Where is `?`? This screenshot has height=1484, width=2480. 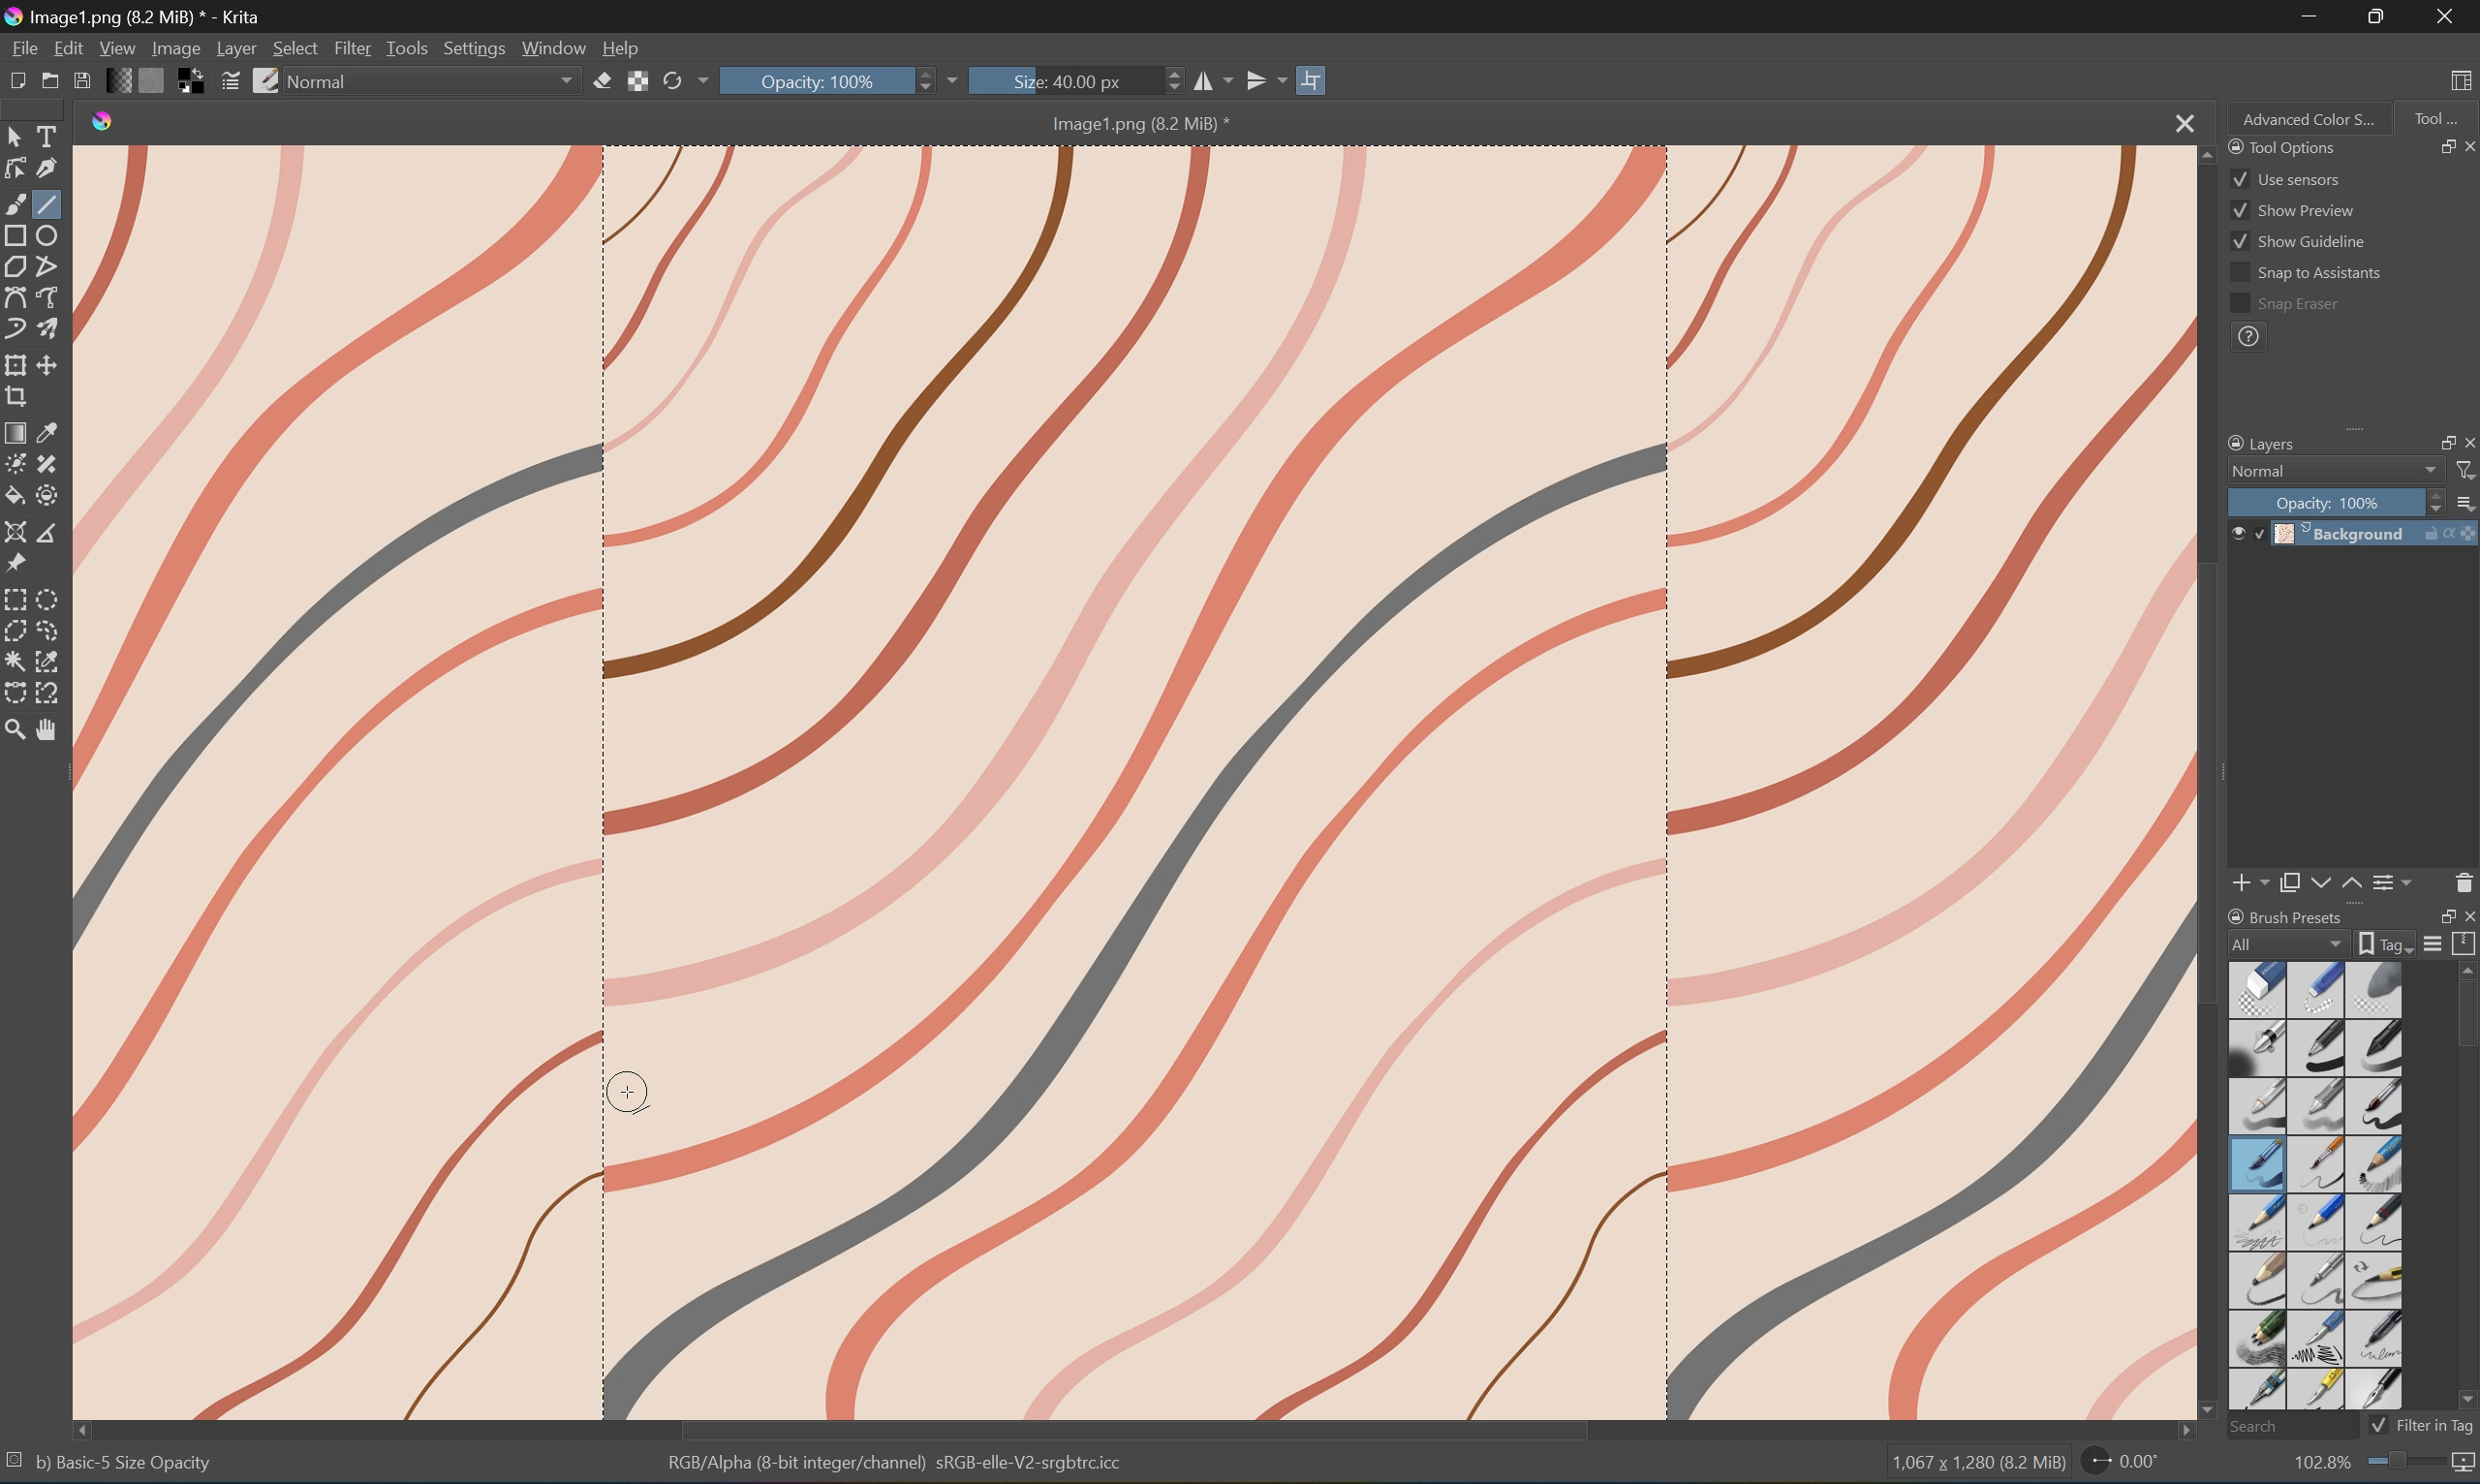
? is located at coordinates (2248, 339).